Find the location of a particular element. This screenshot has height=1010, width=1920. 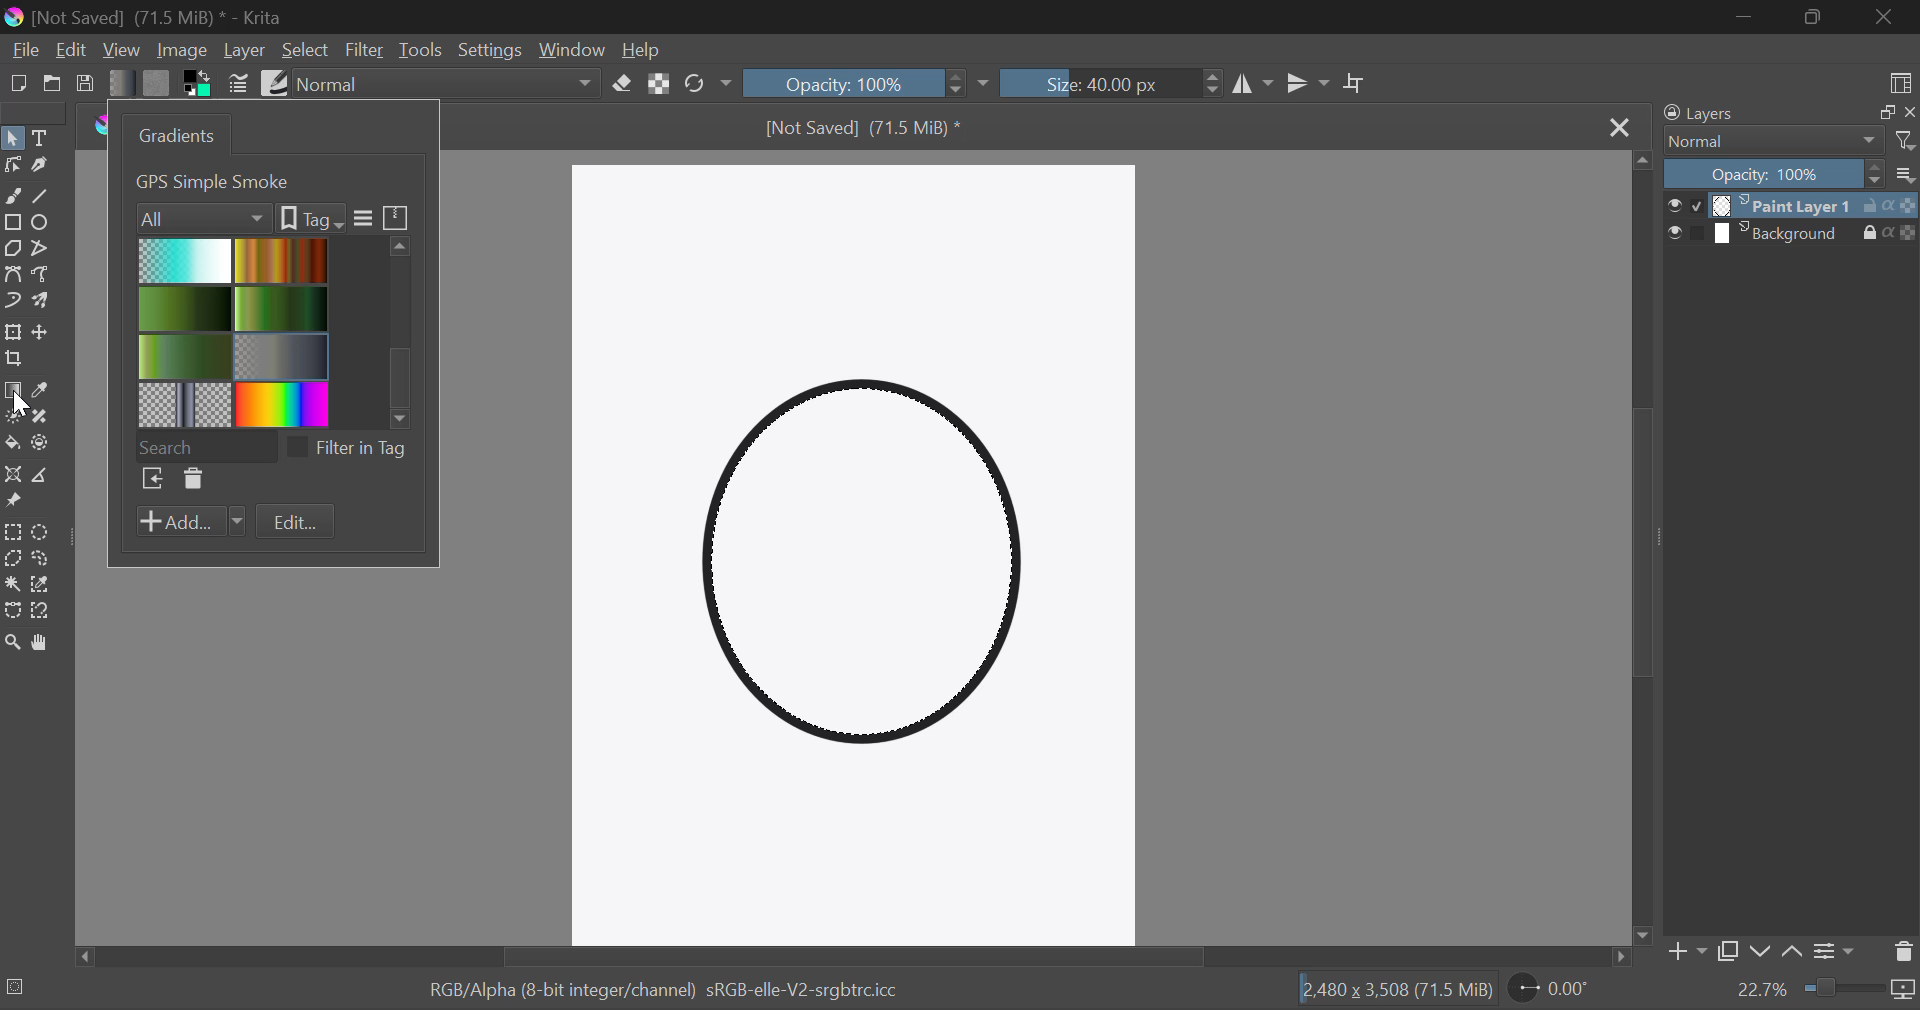

Brush Size is located at coordinates (1115, 82).